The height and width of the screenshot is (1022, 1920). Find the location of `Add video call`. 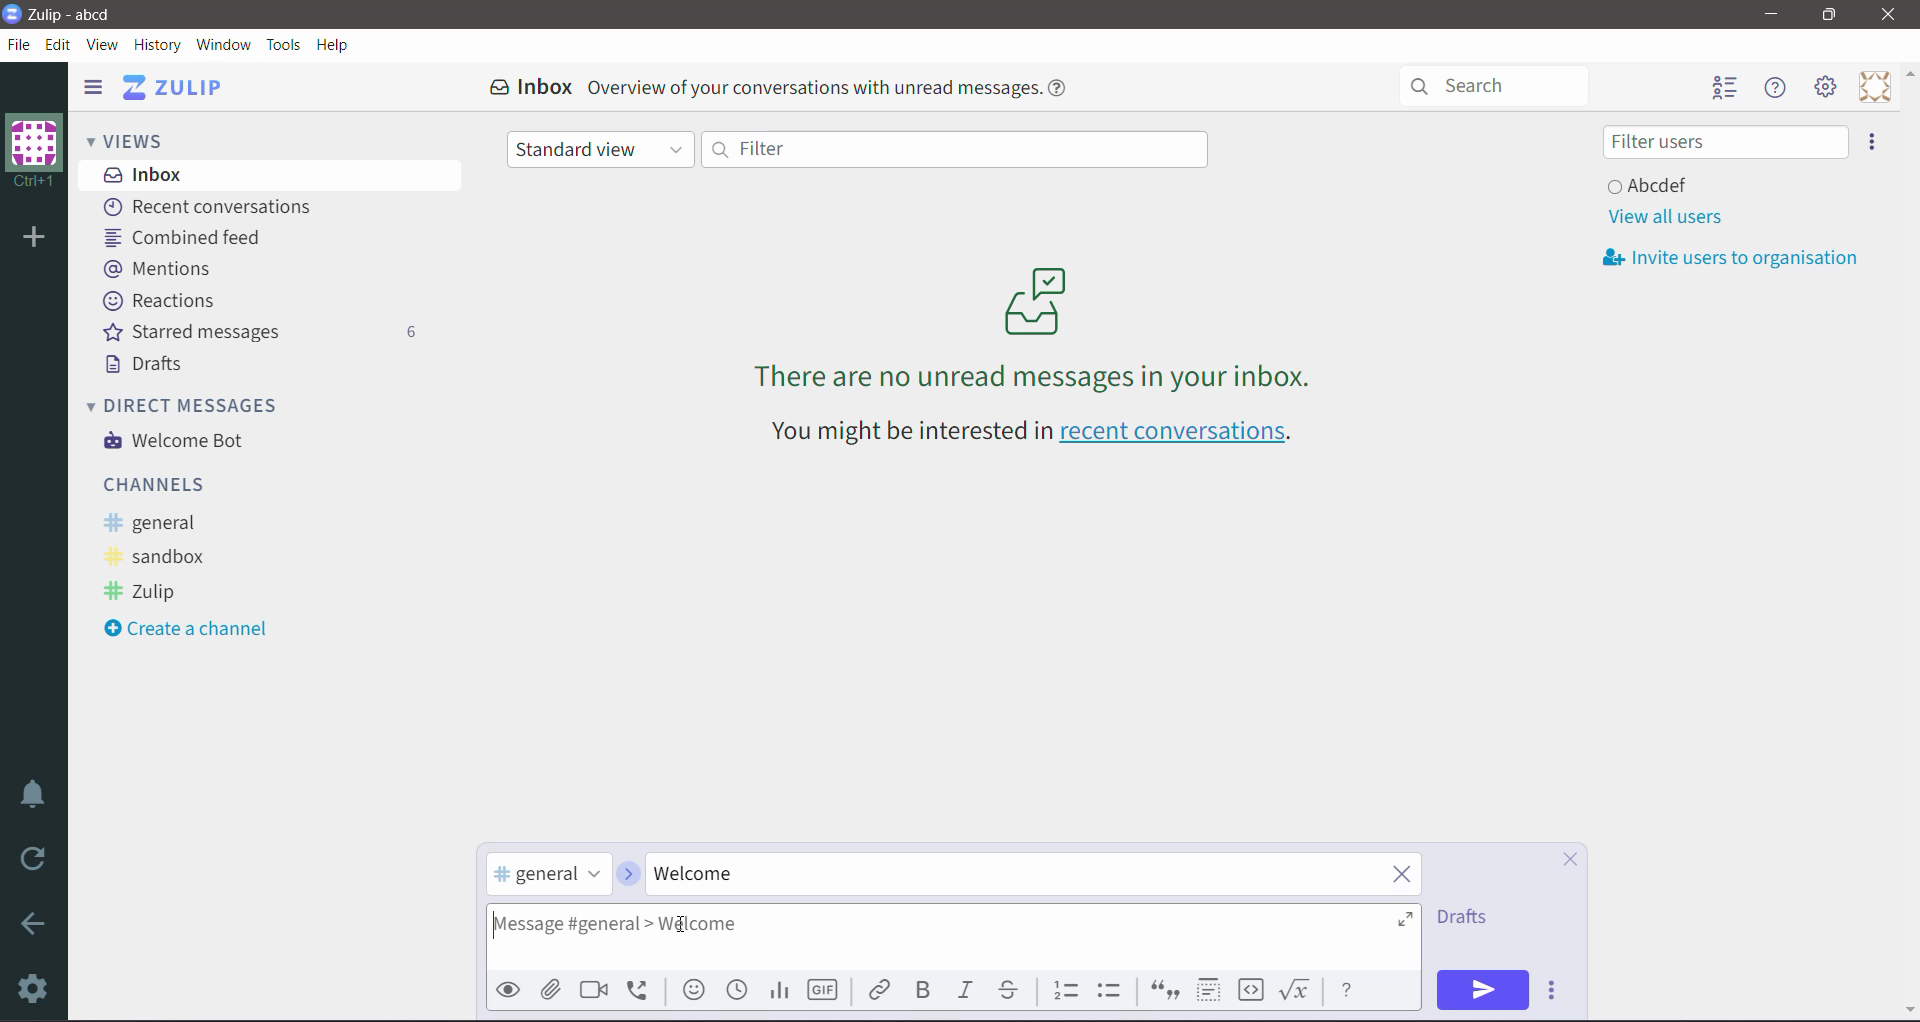

Add video call is located at coordinates (592, 990).